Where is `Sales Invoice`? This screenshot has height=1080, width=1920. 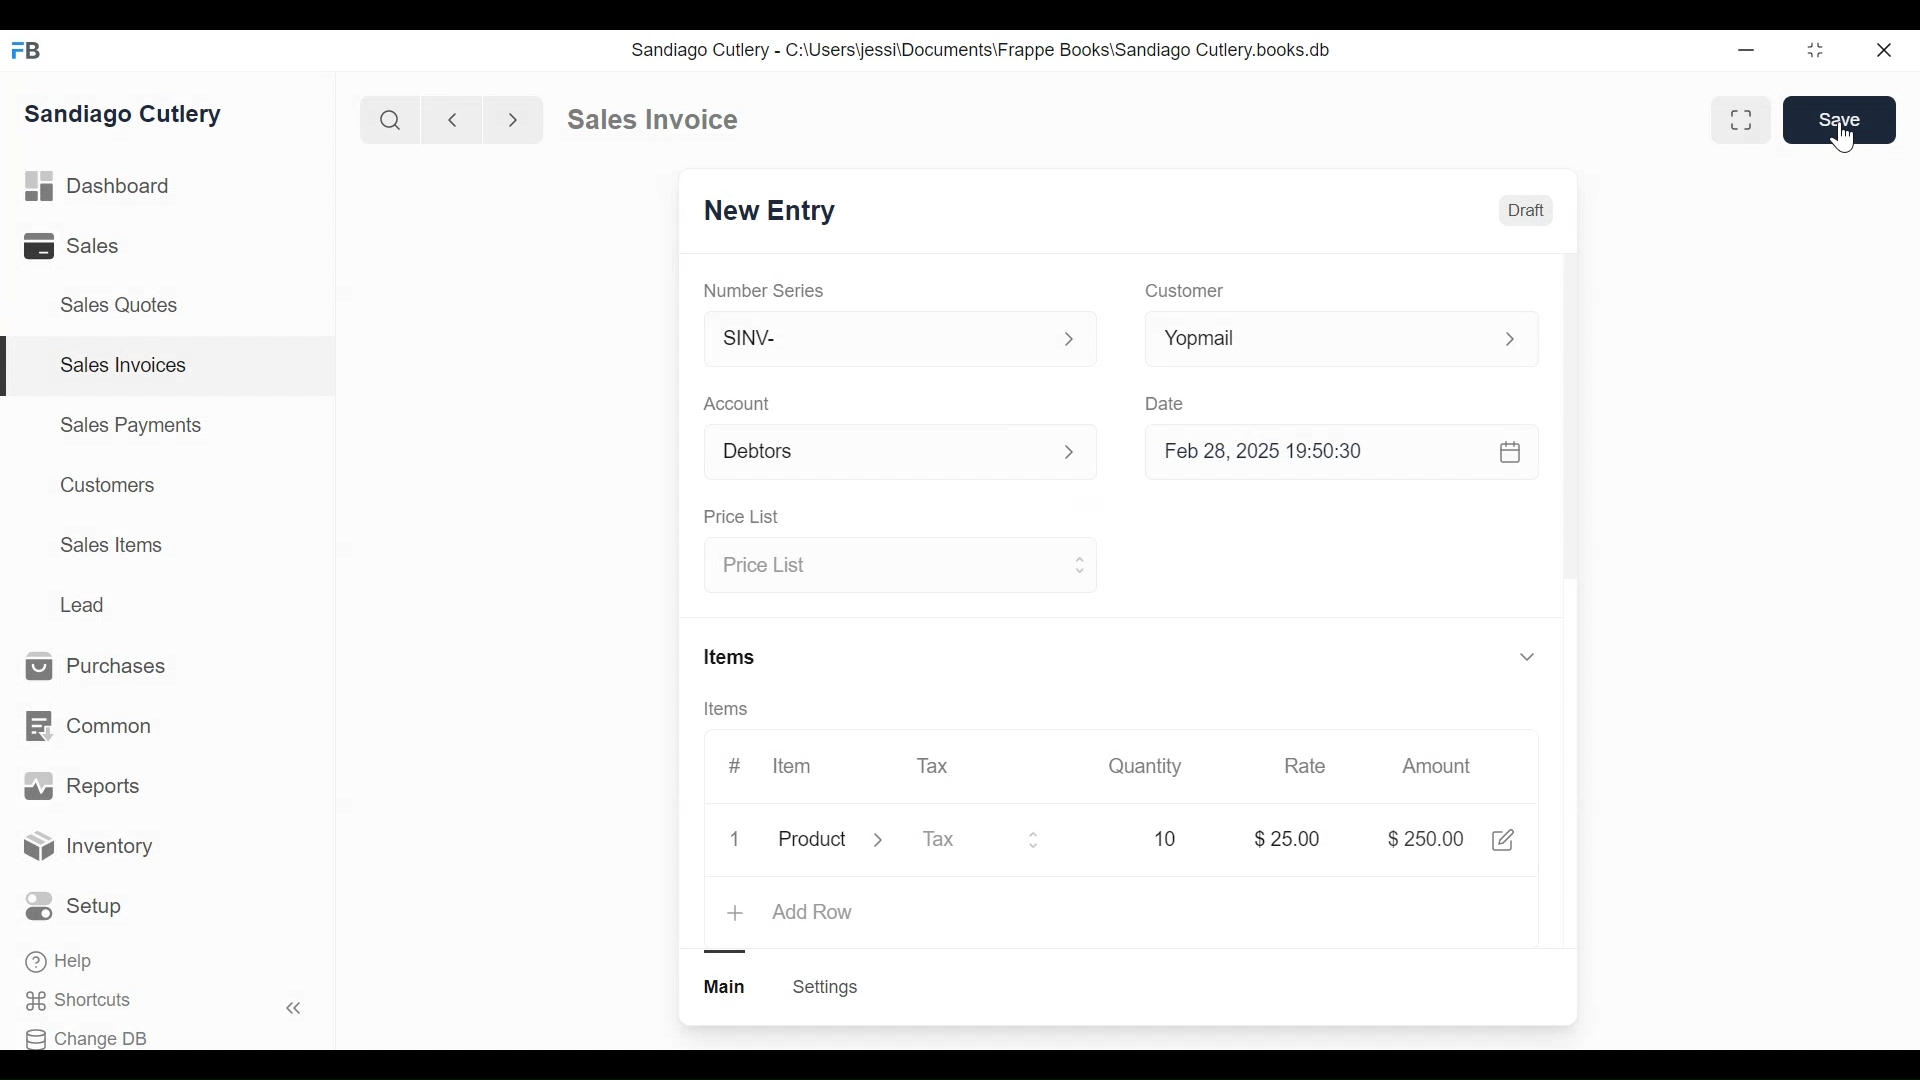 Sales Invoice is located at coordinates (652, 120).